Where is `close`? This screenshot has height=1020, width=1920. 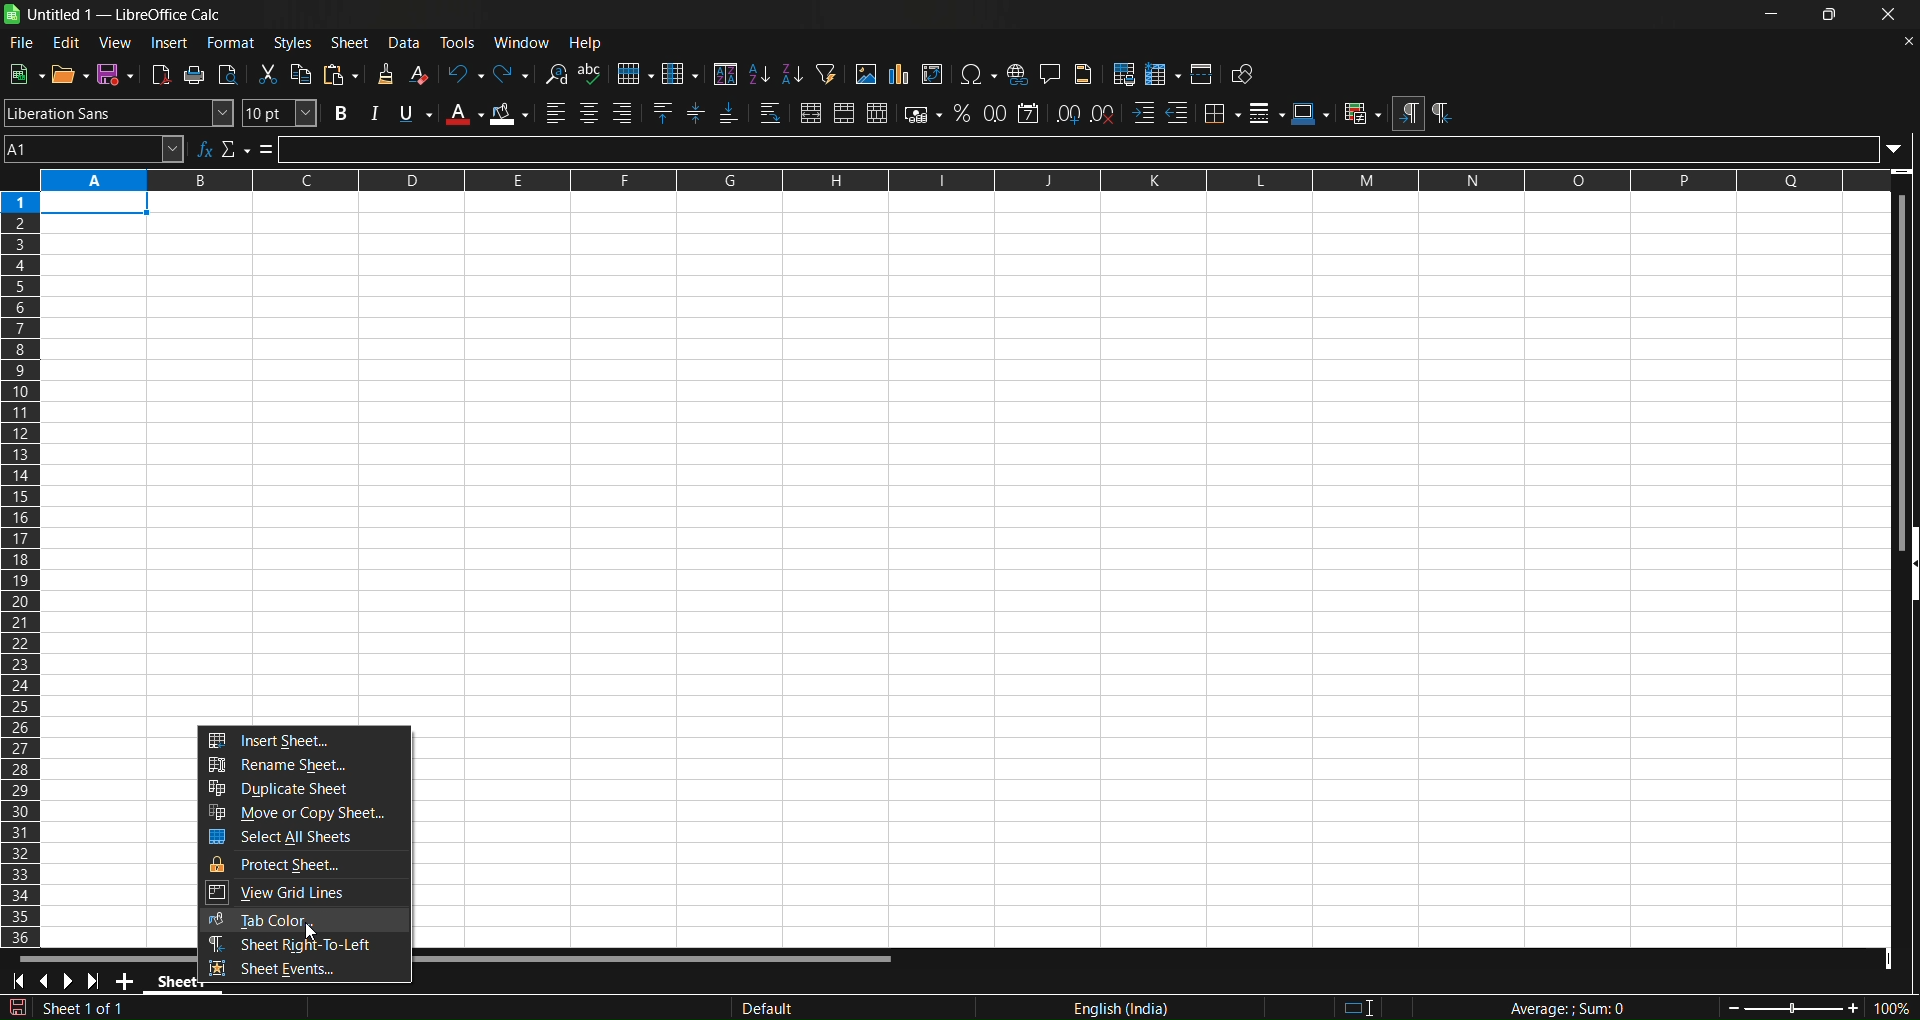
close is located at coordinates (1891, 16).